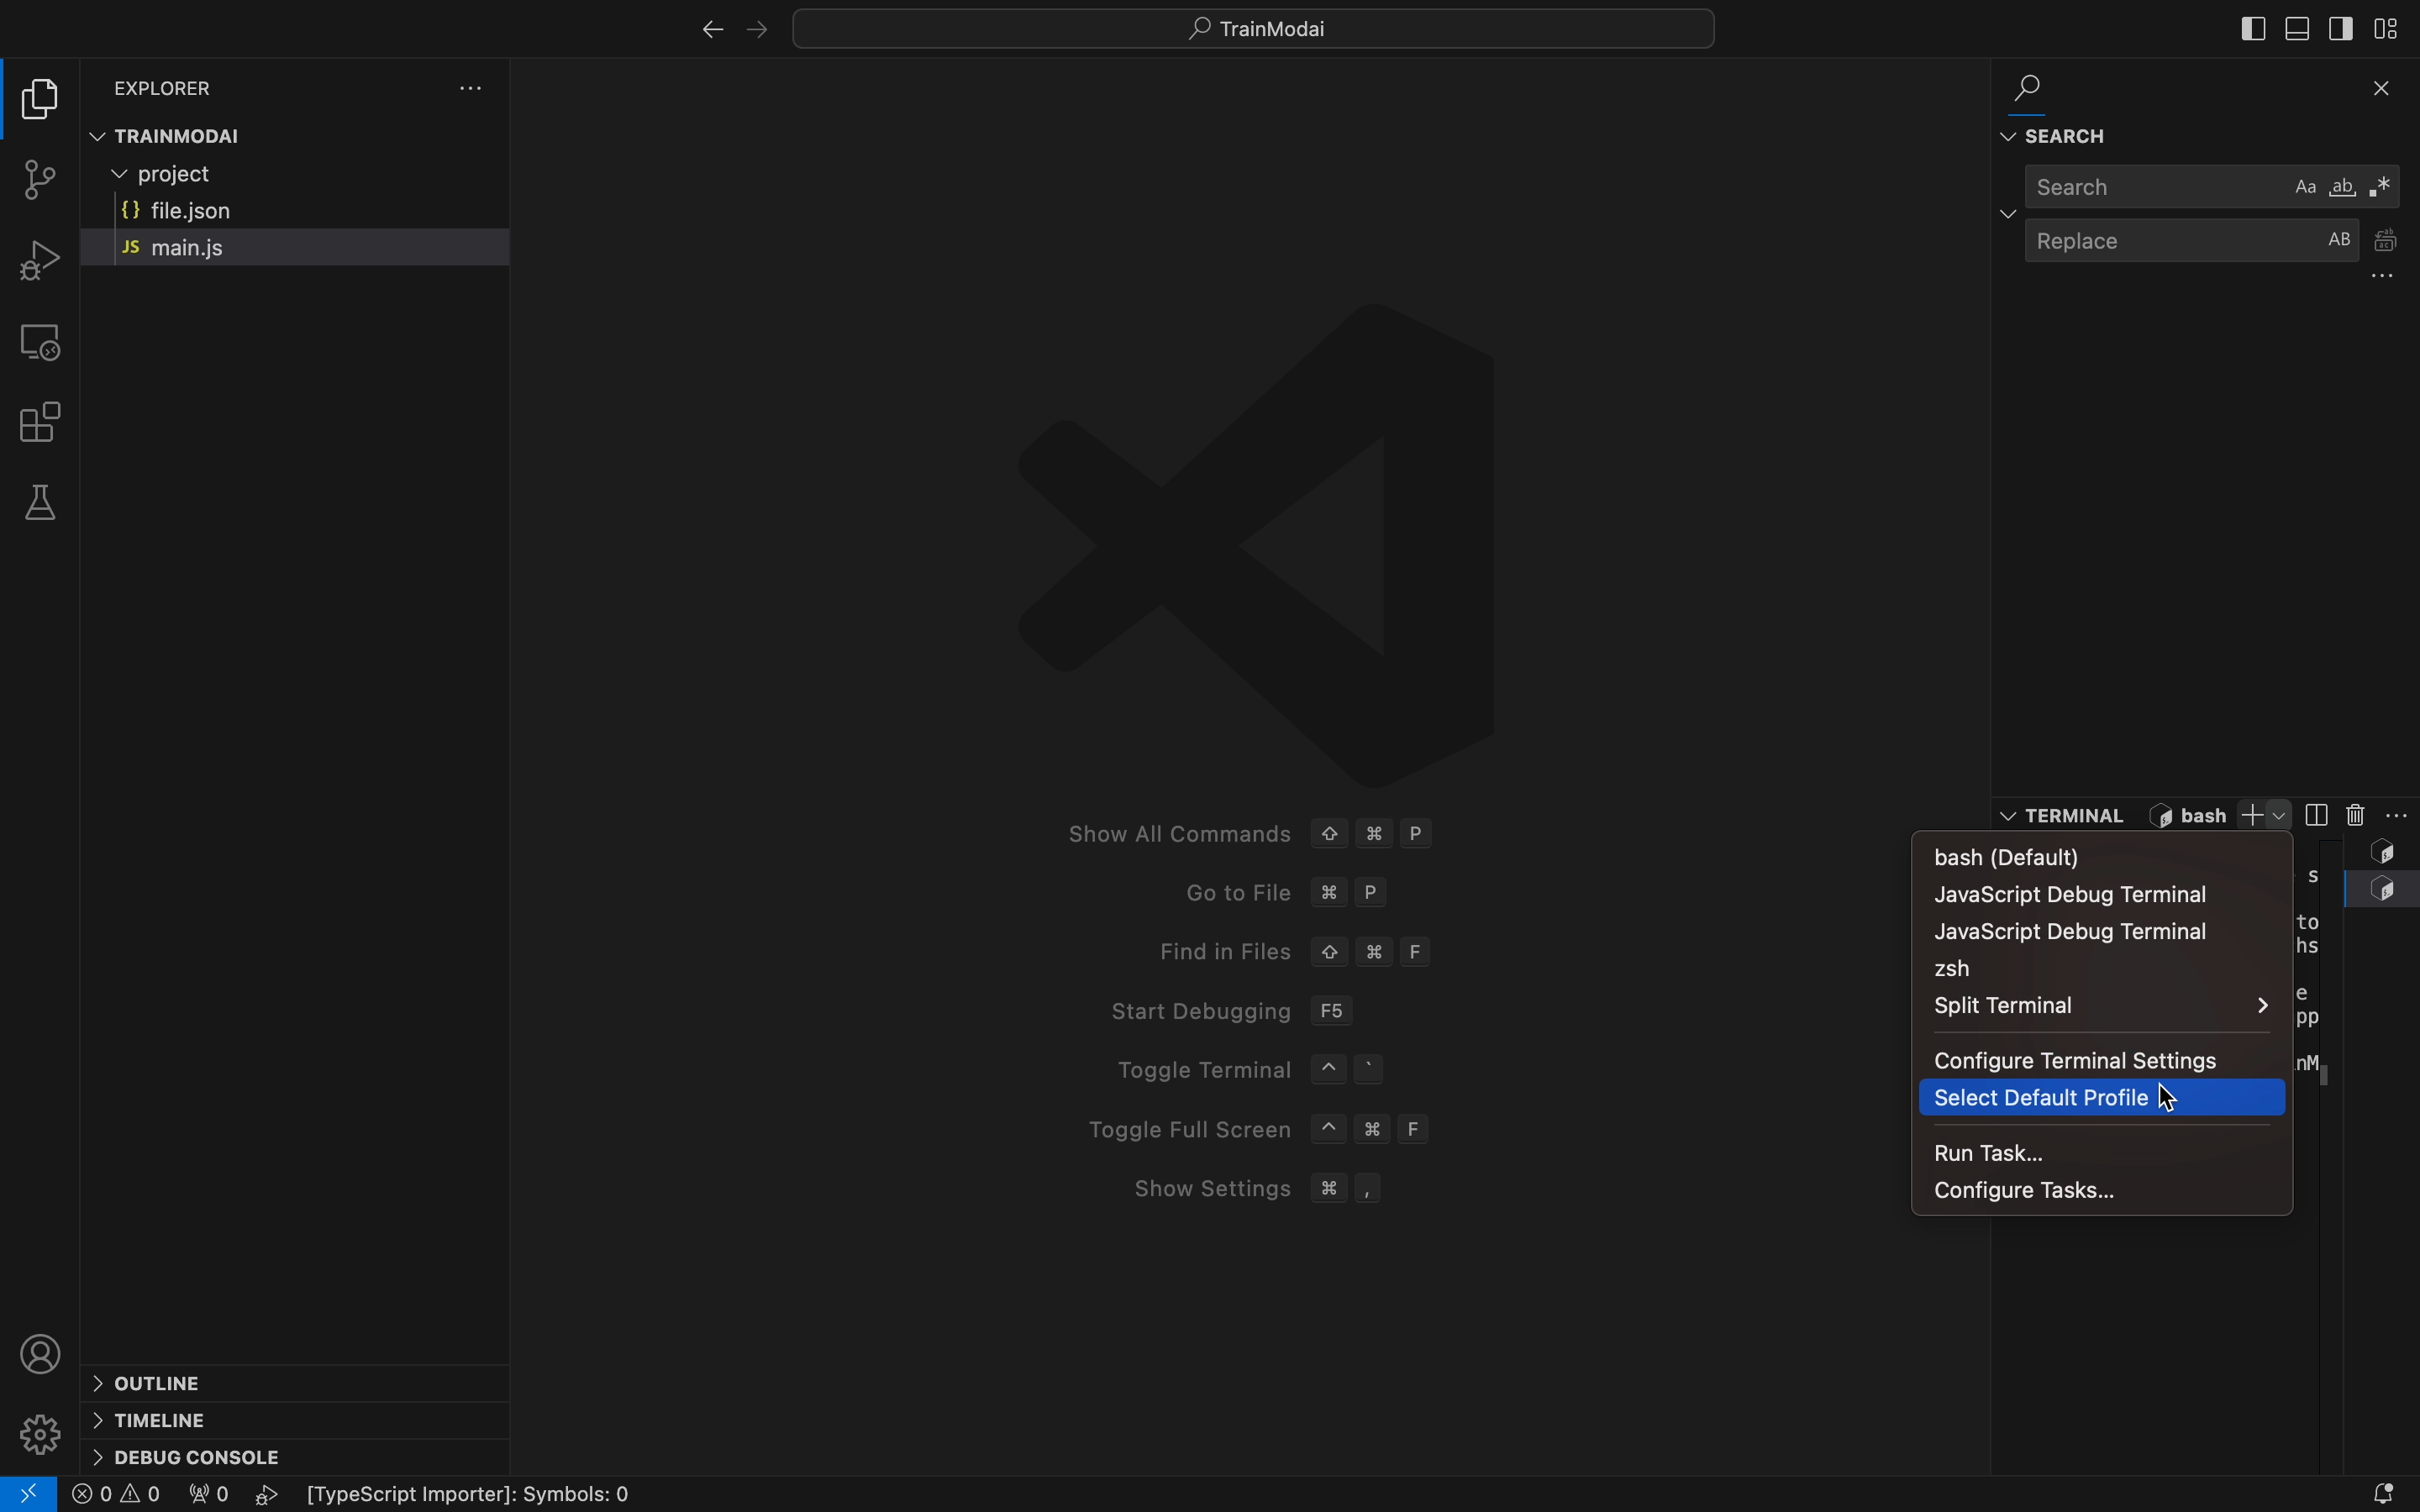 This screenshot has height=1512, width=2420. I want to click on 0, so click(118, 1495).